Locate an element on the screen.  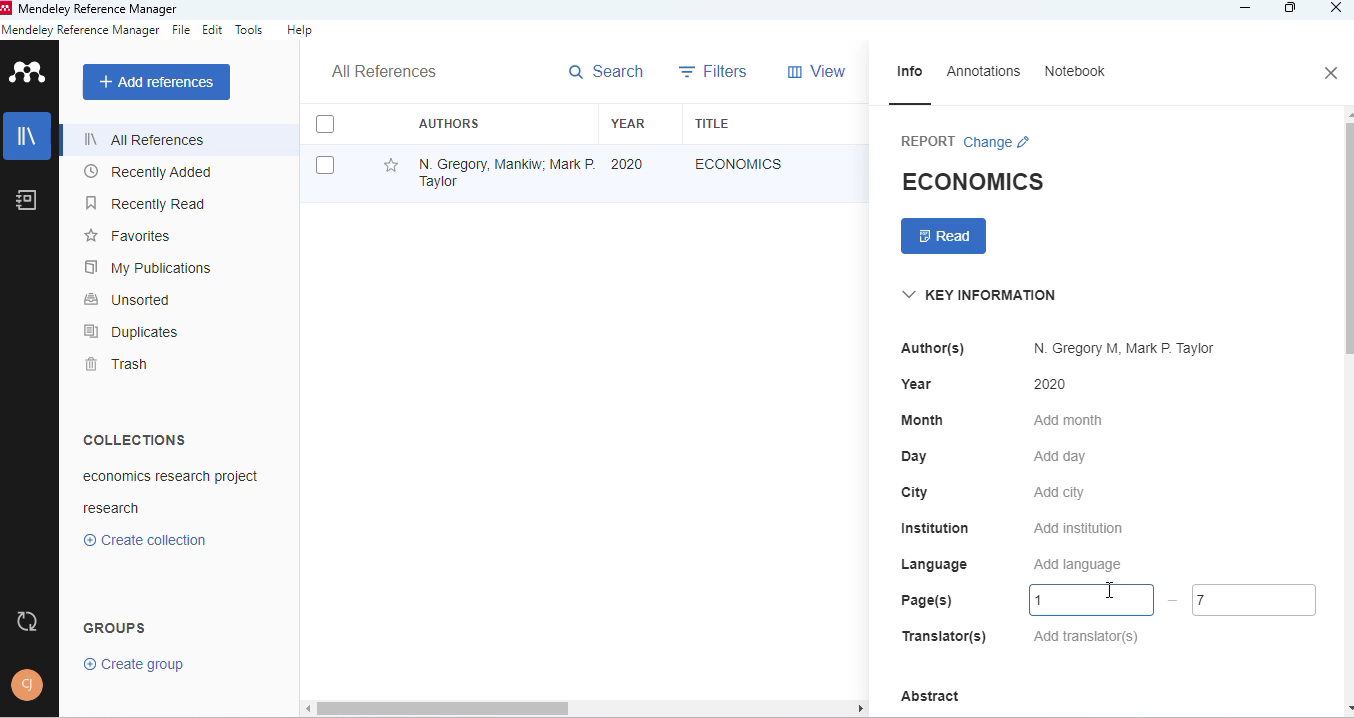
file is located at coordinates (181, 29).